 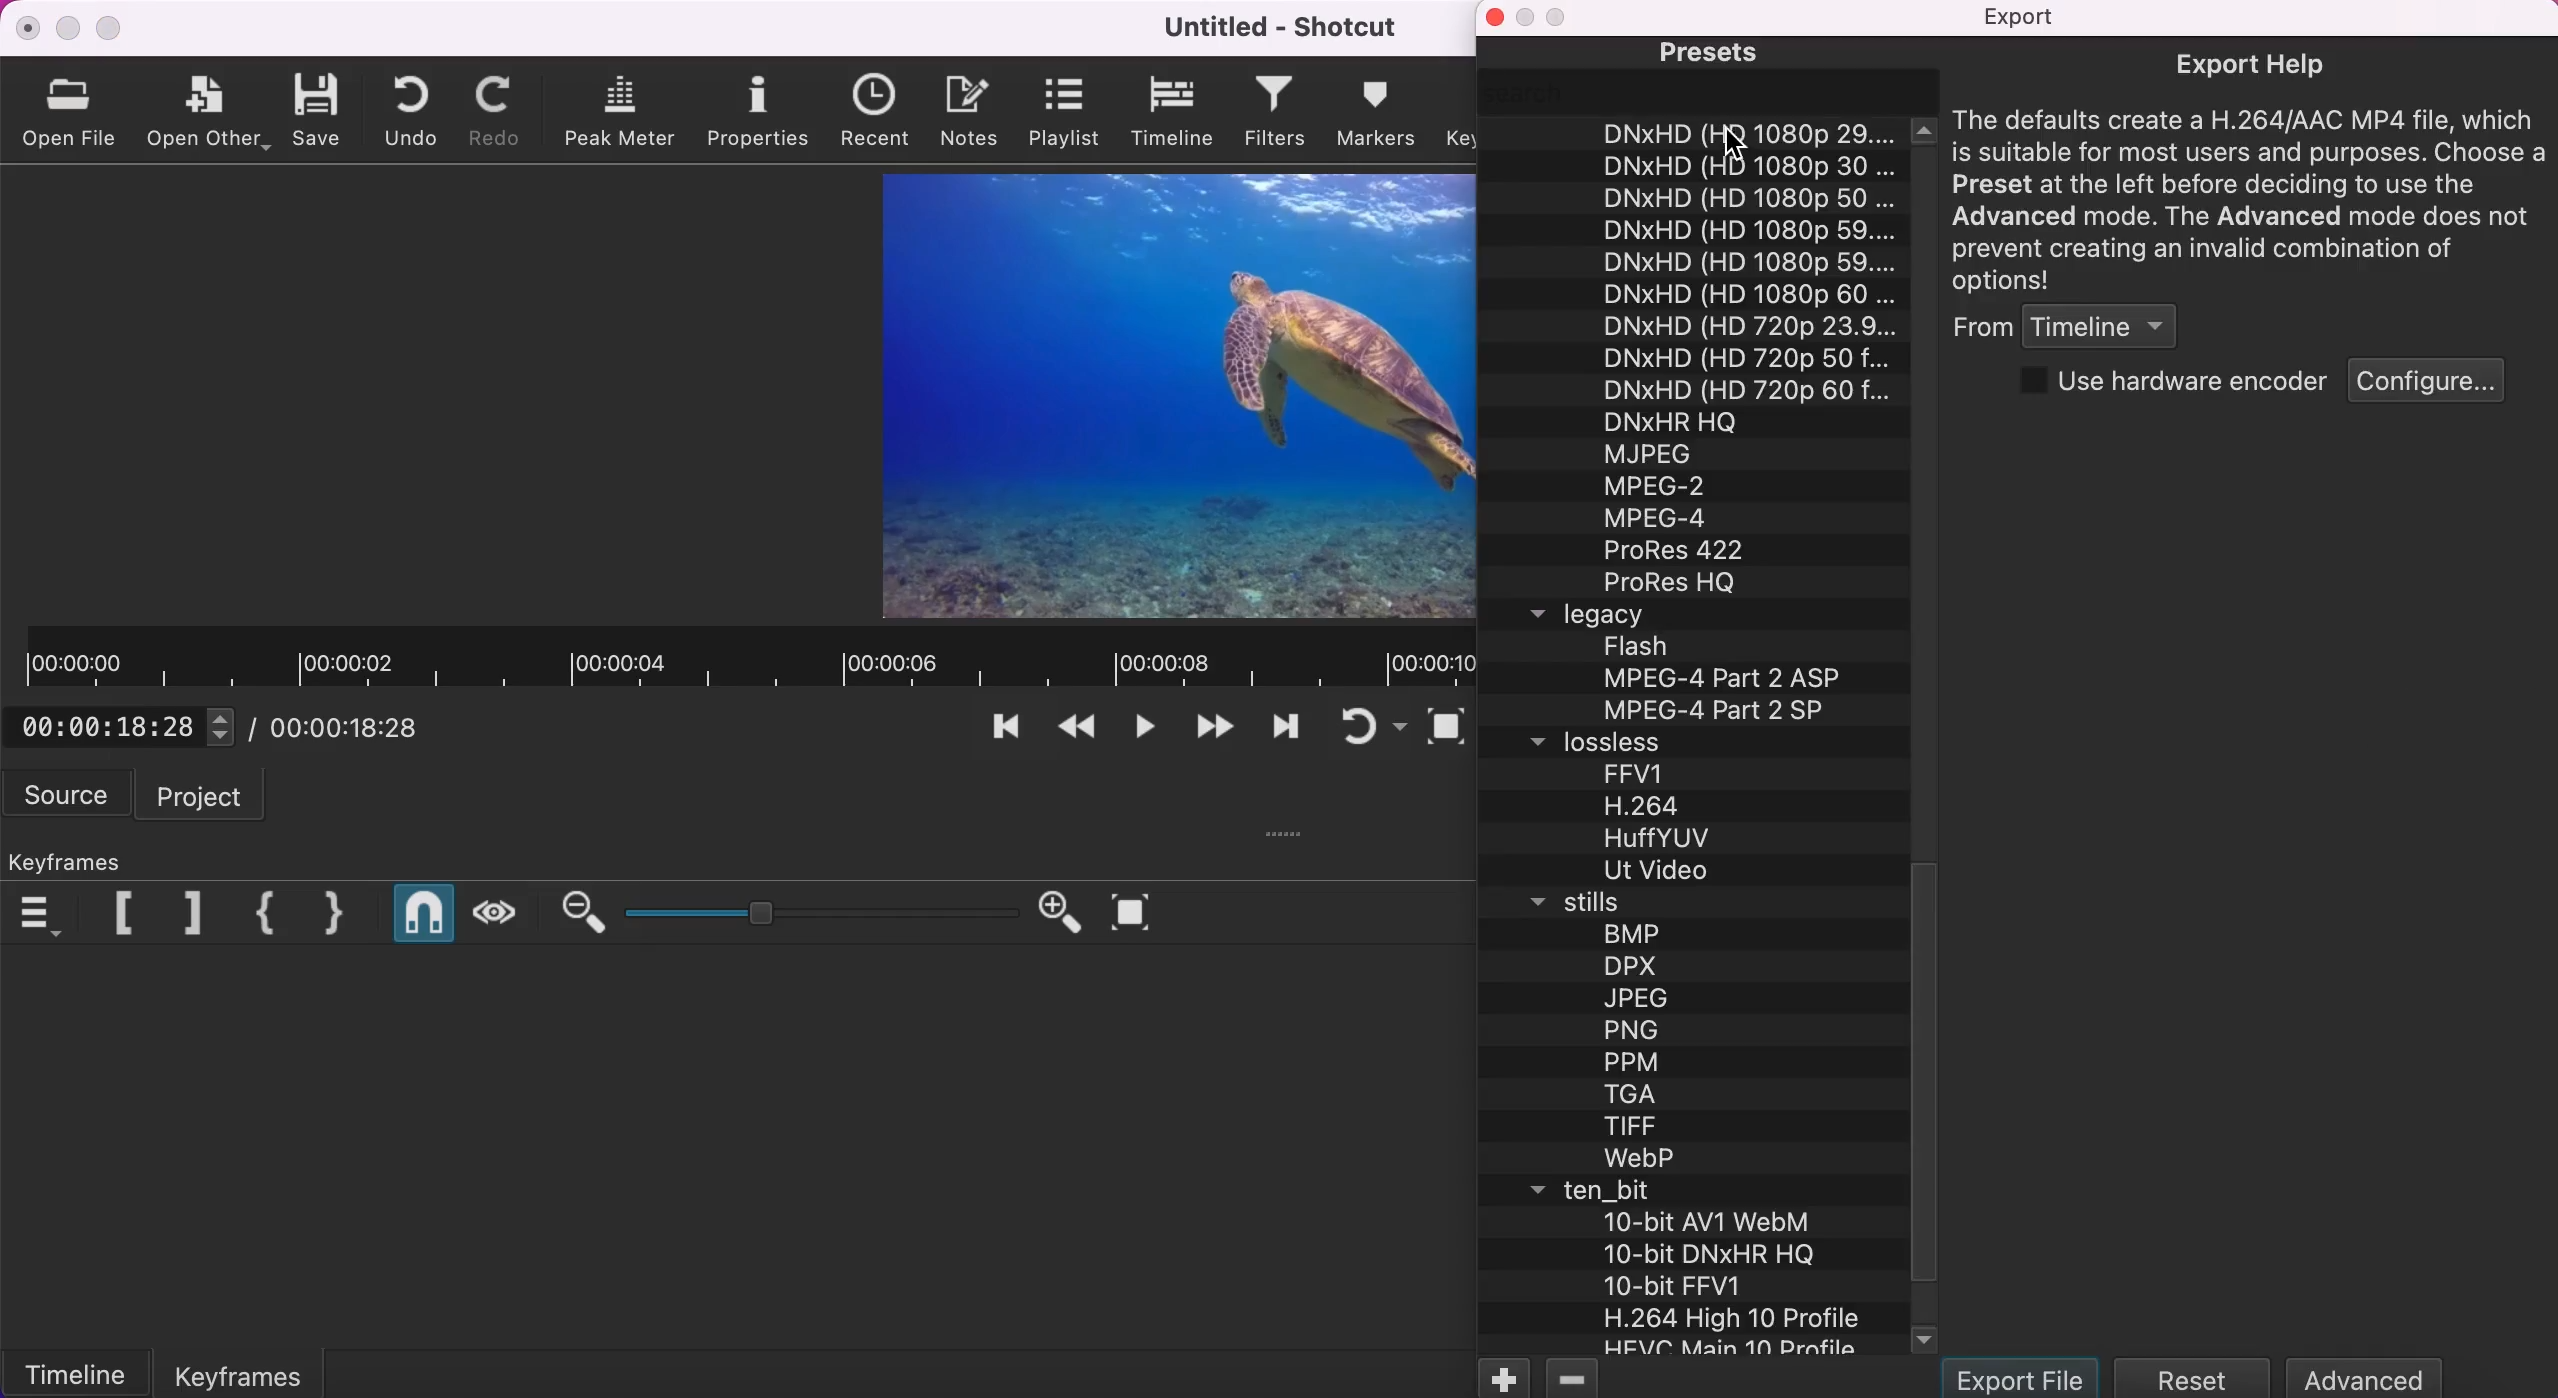 I want to click on advanced, so click(x=2366, y=1377).